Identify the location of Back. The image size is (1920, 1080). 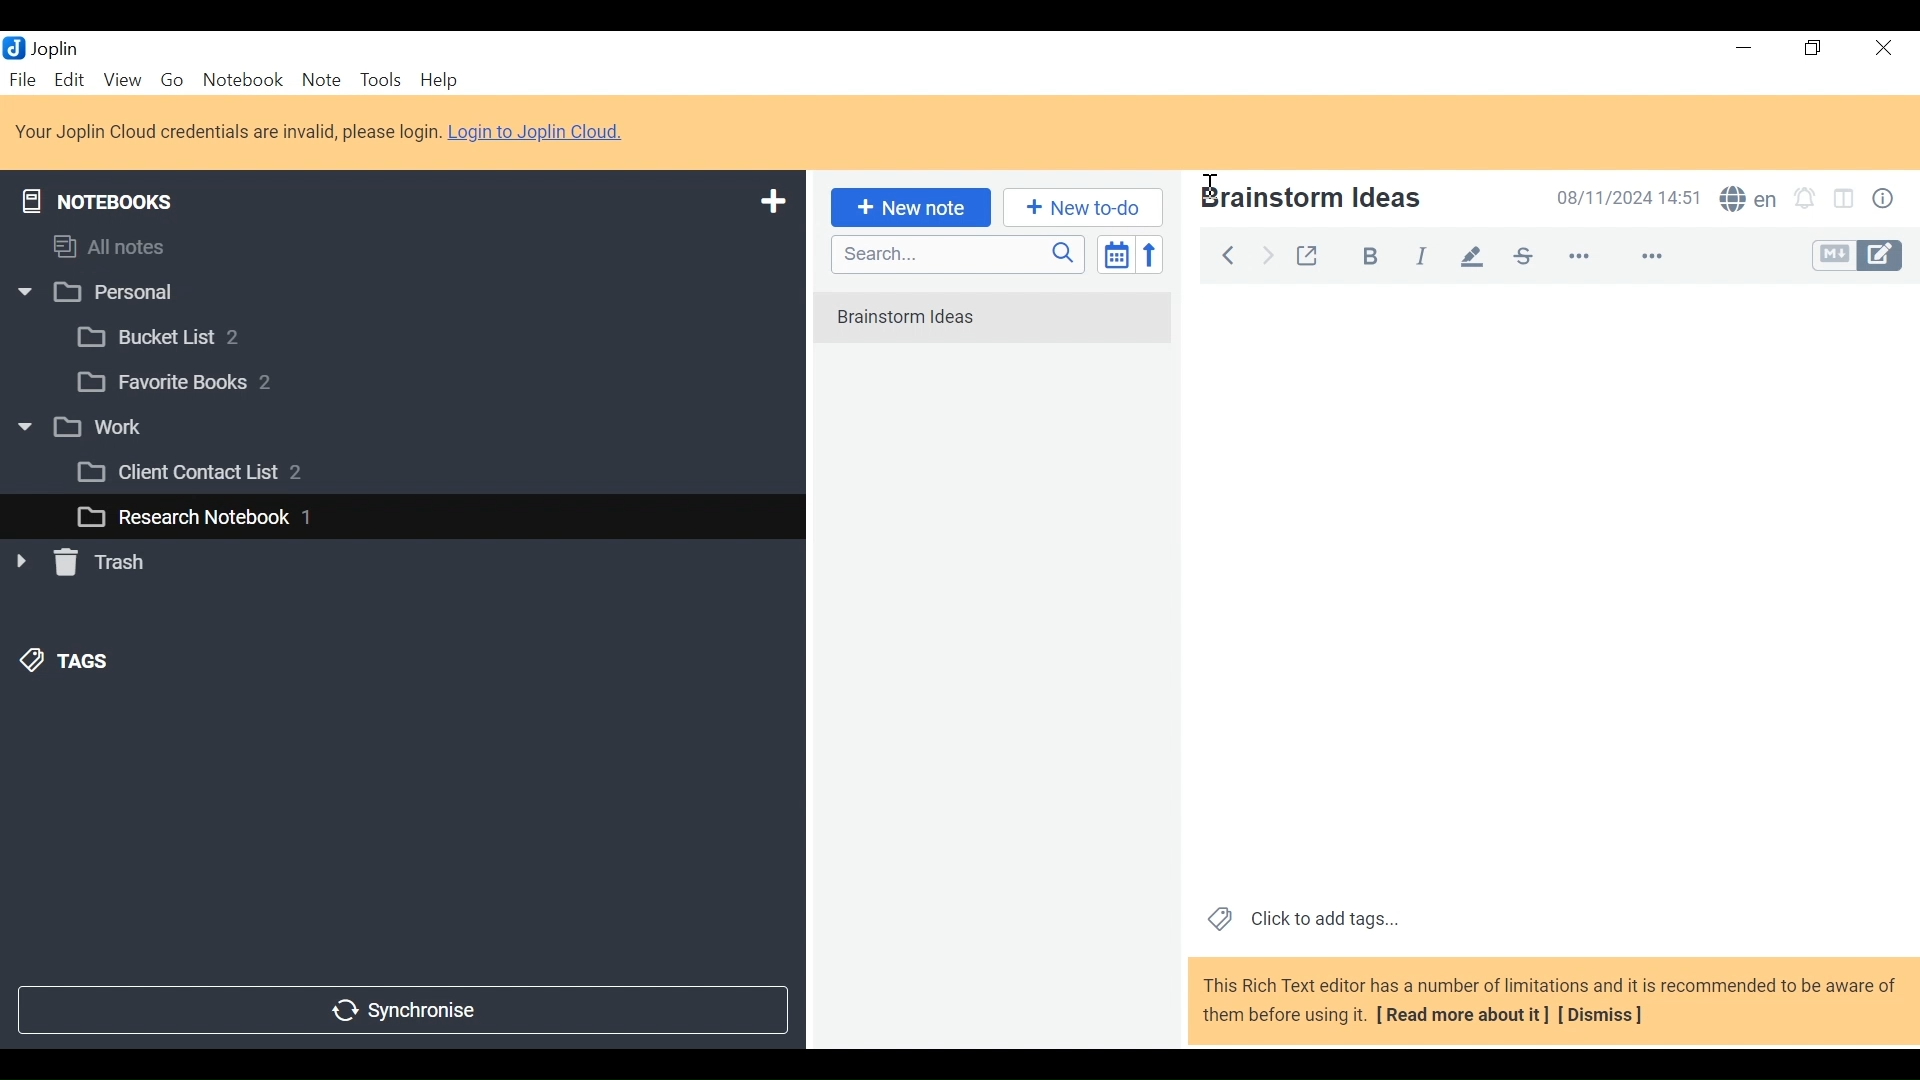
(1227, 252).